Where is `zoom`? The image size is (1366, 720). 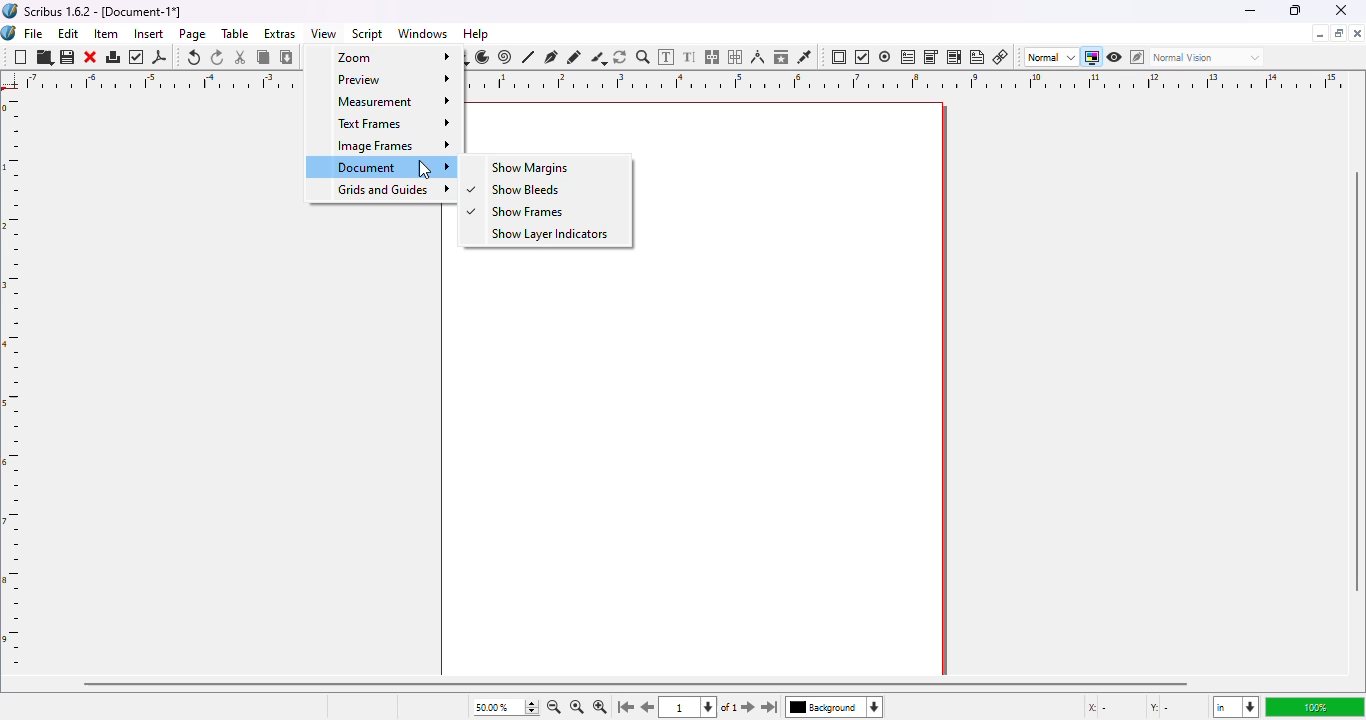
zoom is located at coordinates (385, 55).